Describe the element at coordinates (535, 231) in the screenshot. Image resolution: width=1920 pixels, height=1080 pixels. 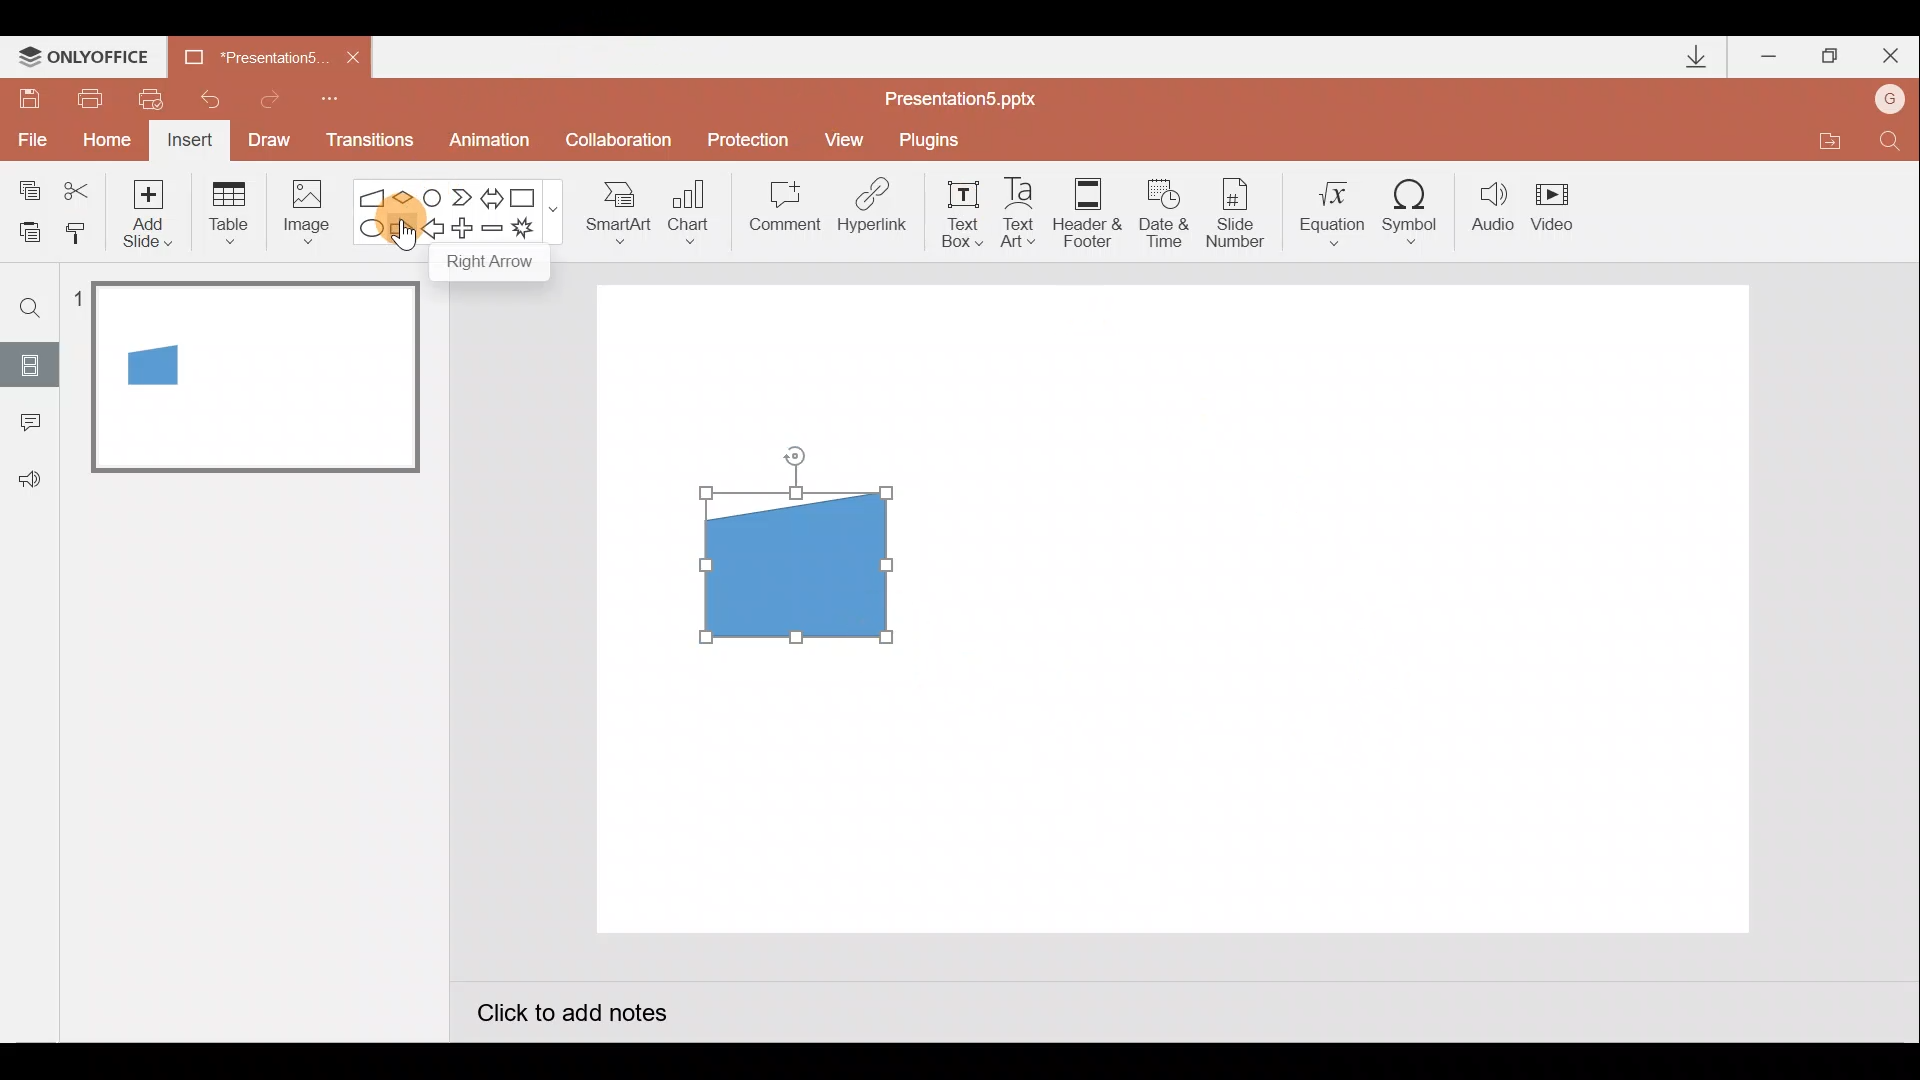
I see `Explosion 1` at that location.